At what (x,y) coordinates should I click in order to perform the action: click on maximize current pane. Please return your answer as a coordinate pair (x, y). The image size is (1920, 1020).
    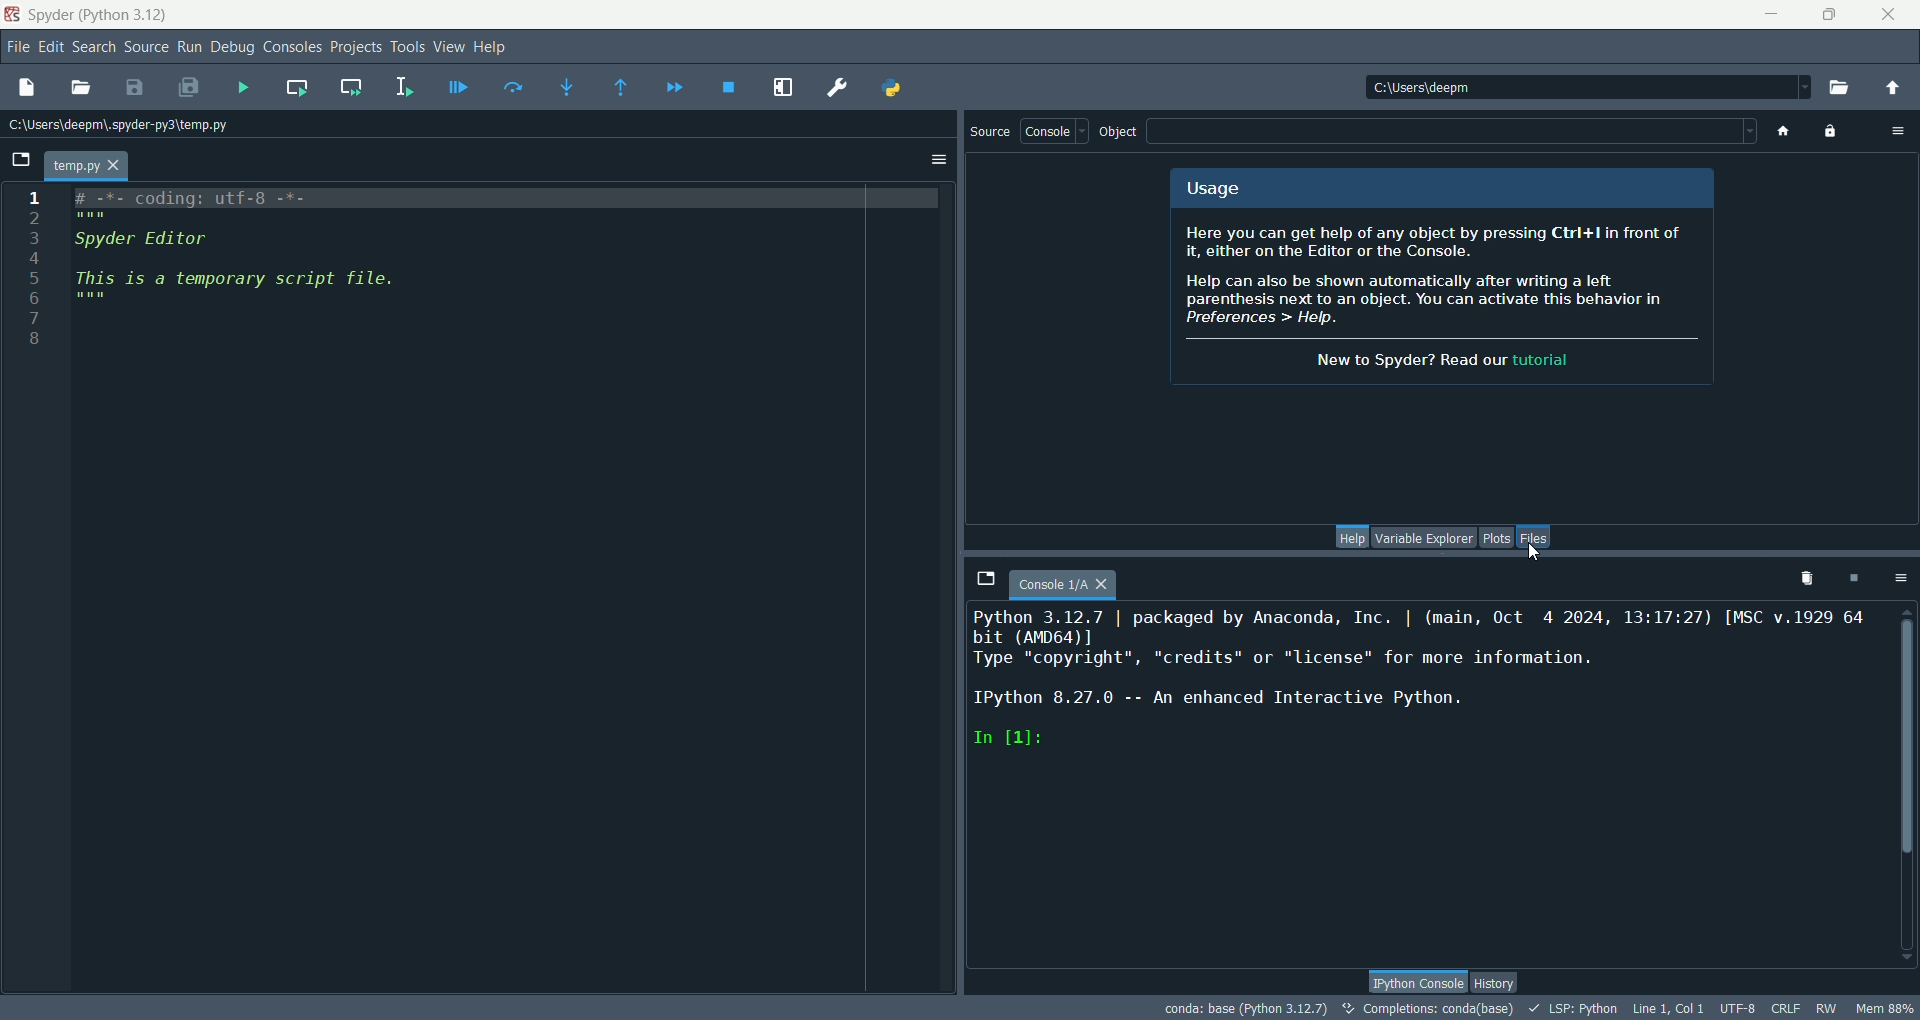
    Looking at the image, I should click on (782, 89).